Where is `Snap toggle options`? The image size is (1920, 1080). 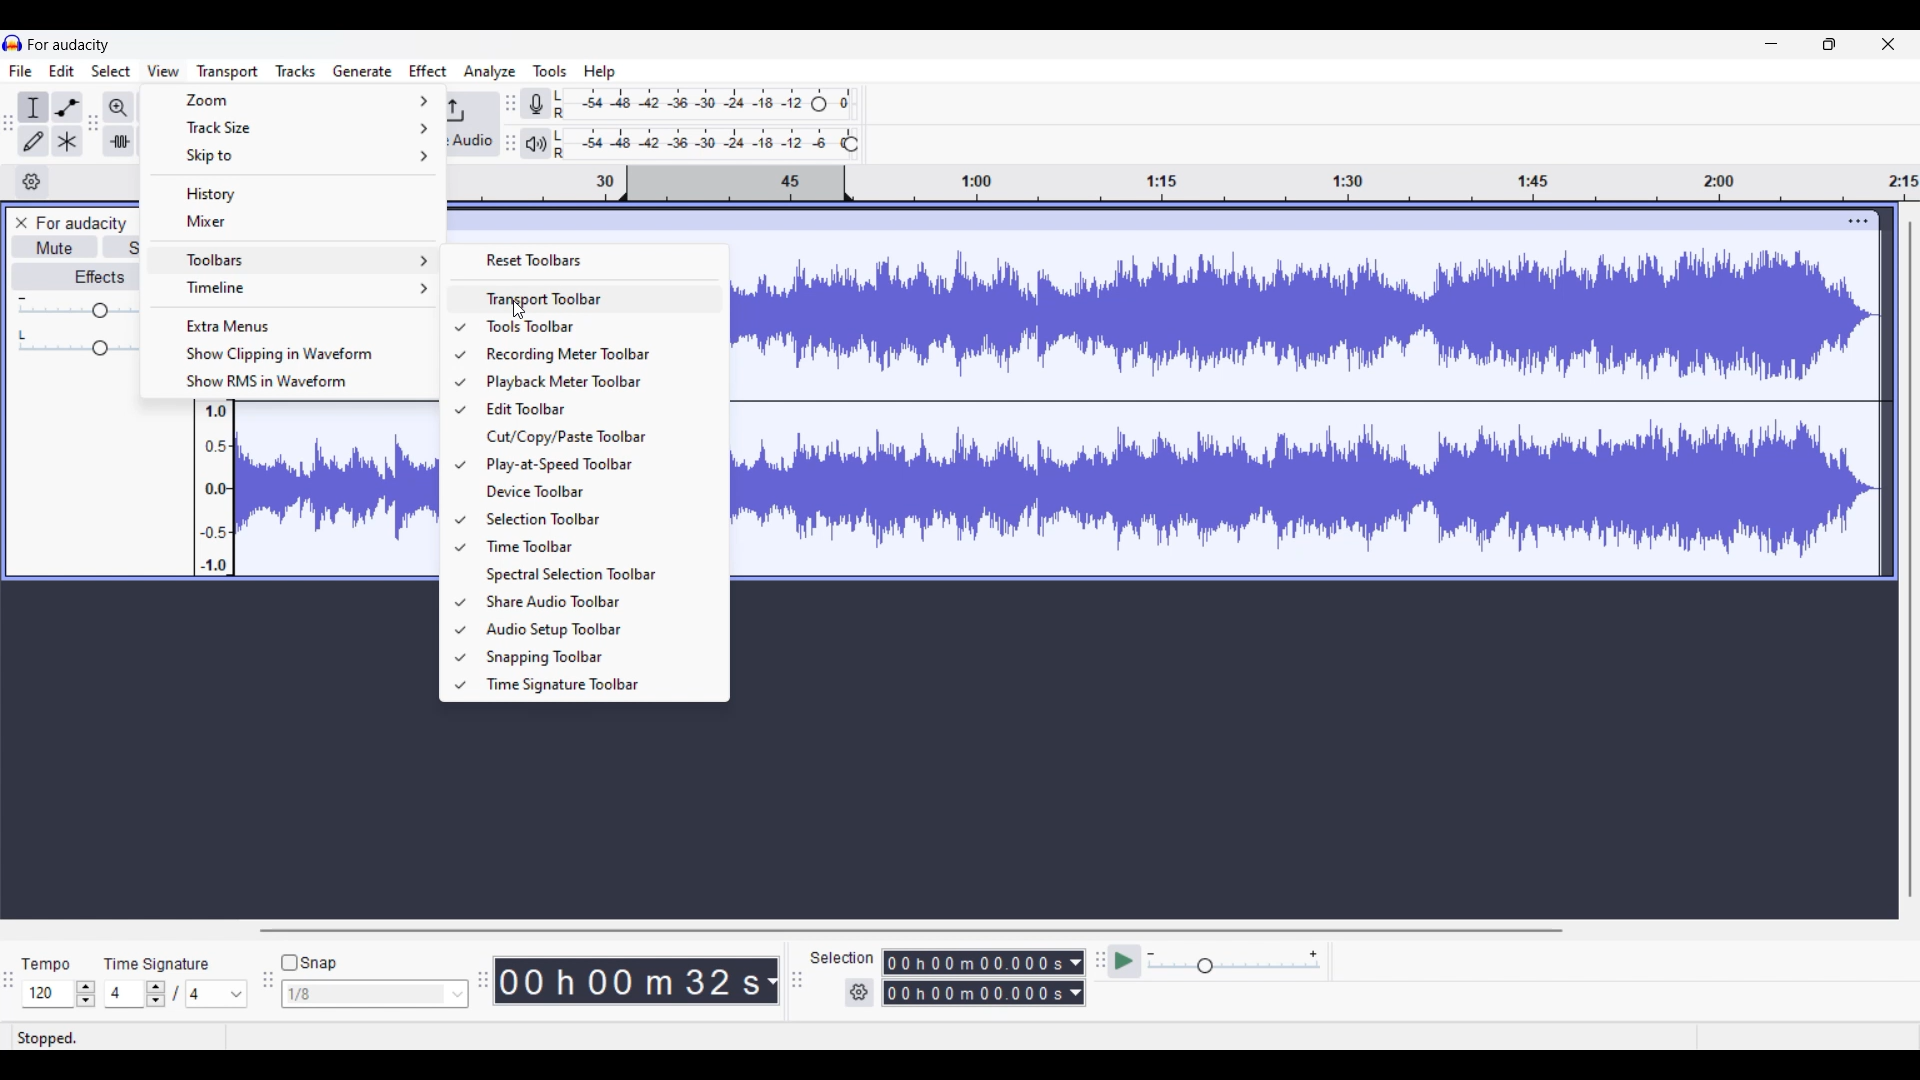
Snap toggle options is located at coordinates (374, 993).